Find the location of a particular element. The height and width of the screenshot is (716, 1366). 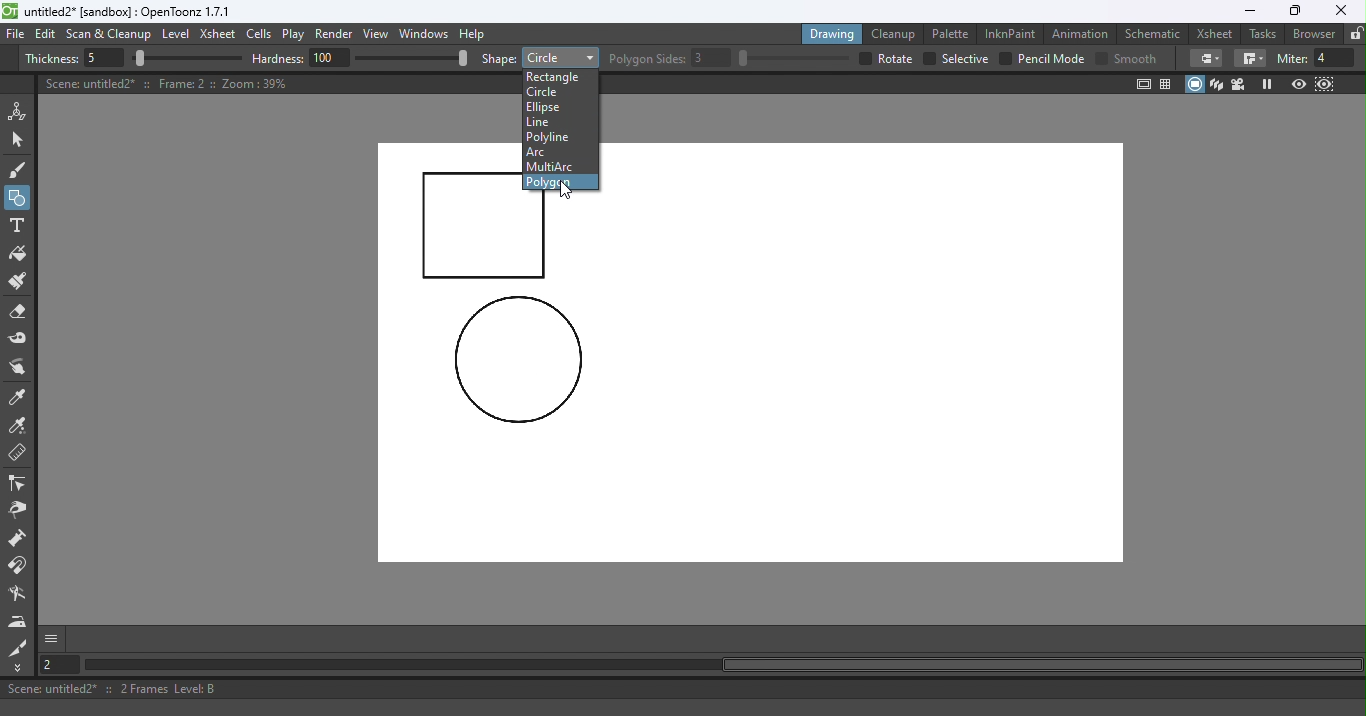

File is located at coordinates (16, 35).